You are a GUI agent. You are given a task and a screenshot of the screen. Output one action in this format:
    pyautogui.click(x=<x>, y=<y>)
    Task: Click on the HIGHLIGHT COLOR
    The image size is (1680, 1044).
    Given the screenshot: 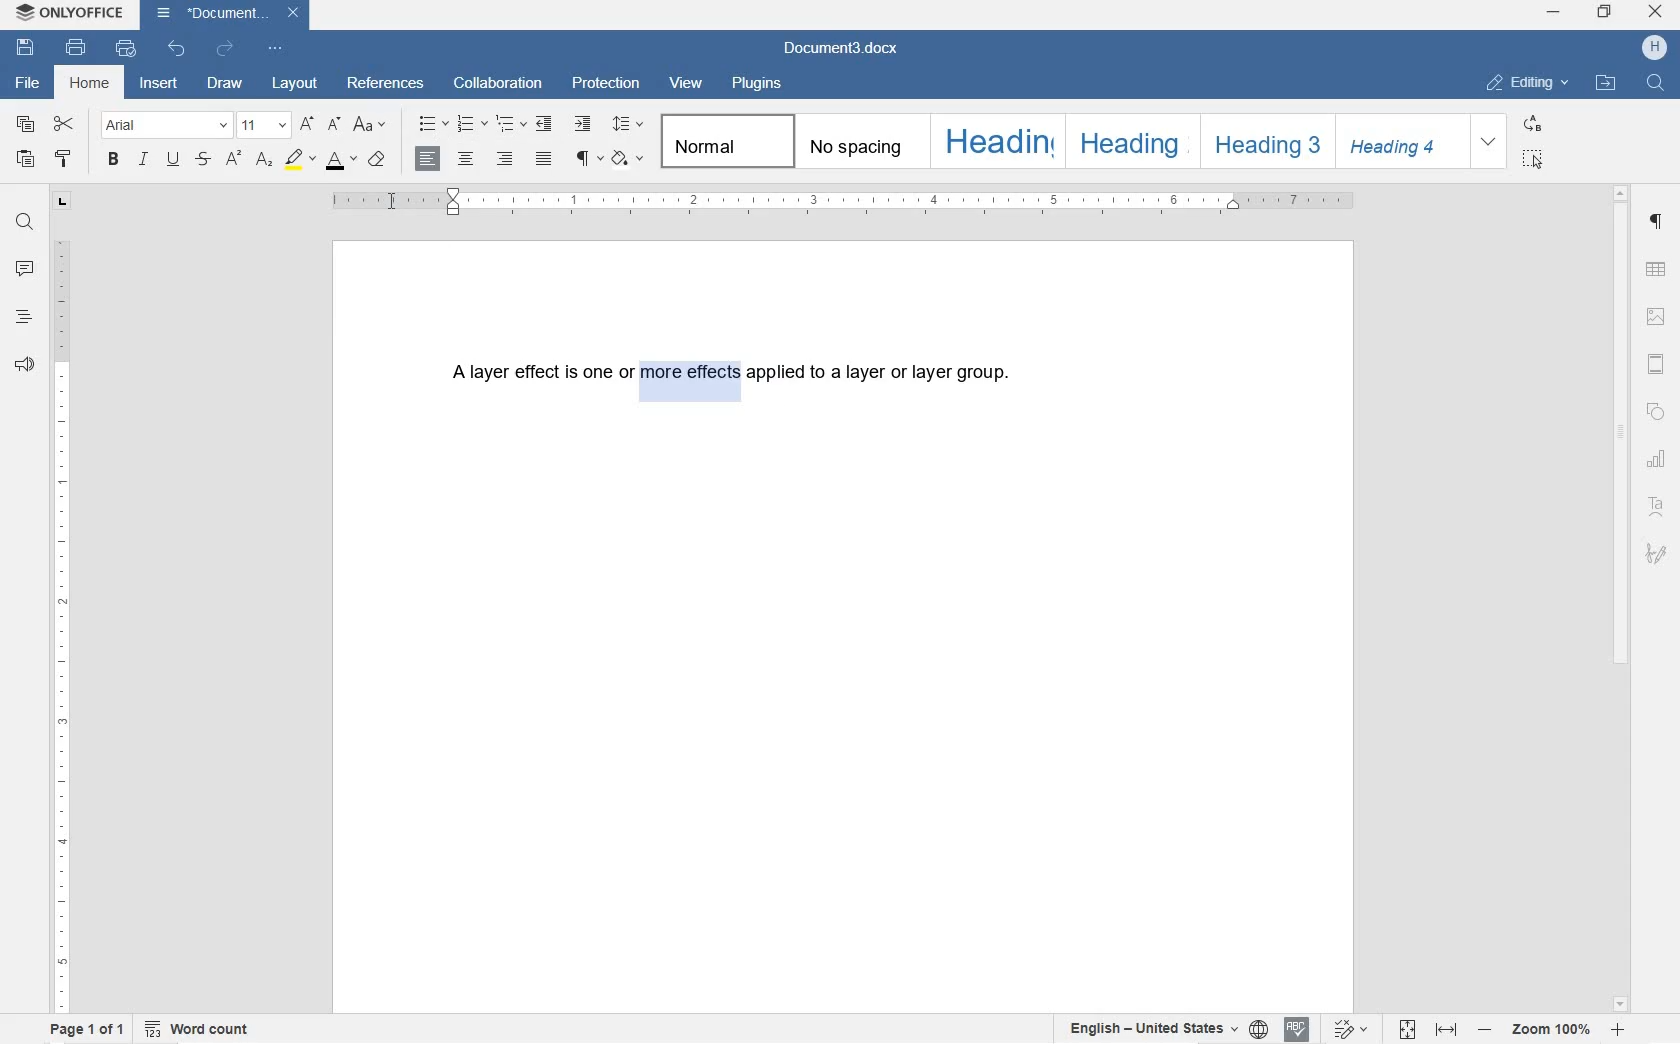 What is the action you would take?
    pyautogui.click(x=299, y=159)
    